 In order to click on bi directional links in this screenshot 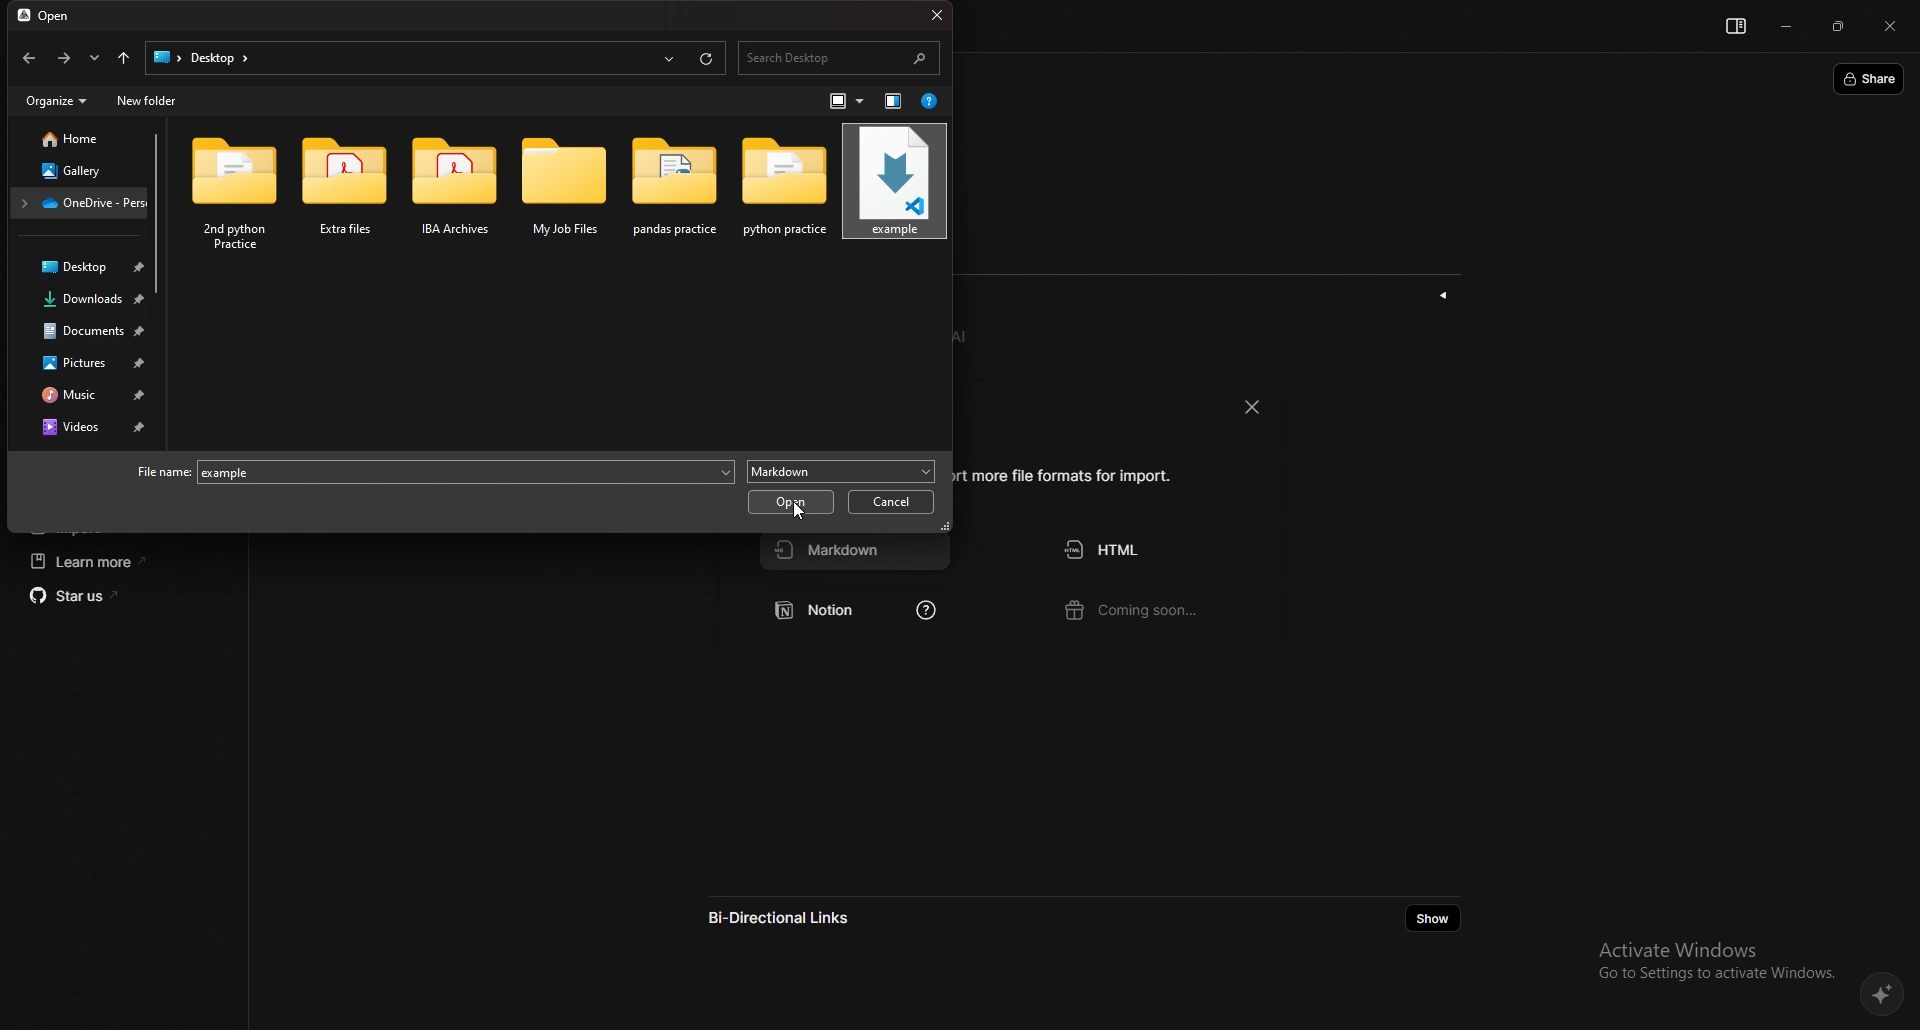, I will do `click(796, 918)`.